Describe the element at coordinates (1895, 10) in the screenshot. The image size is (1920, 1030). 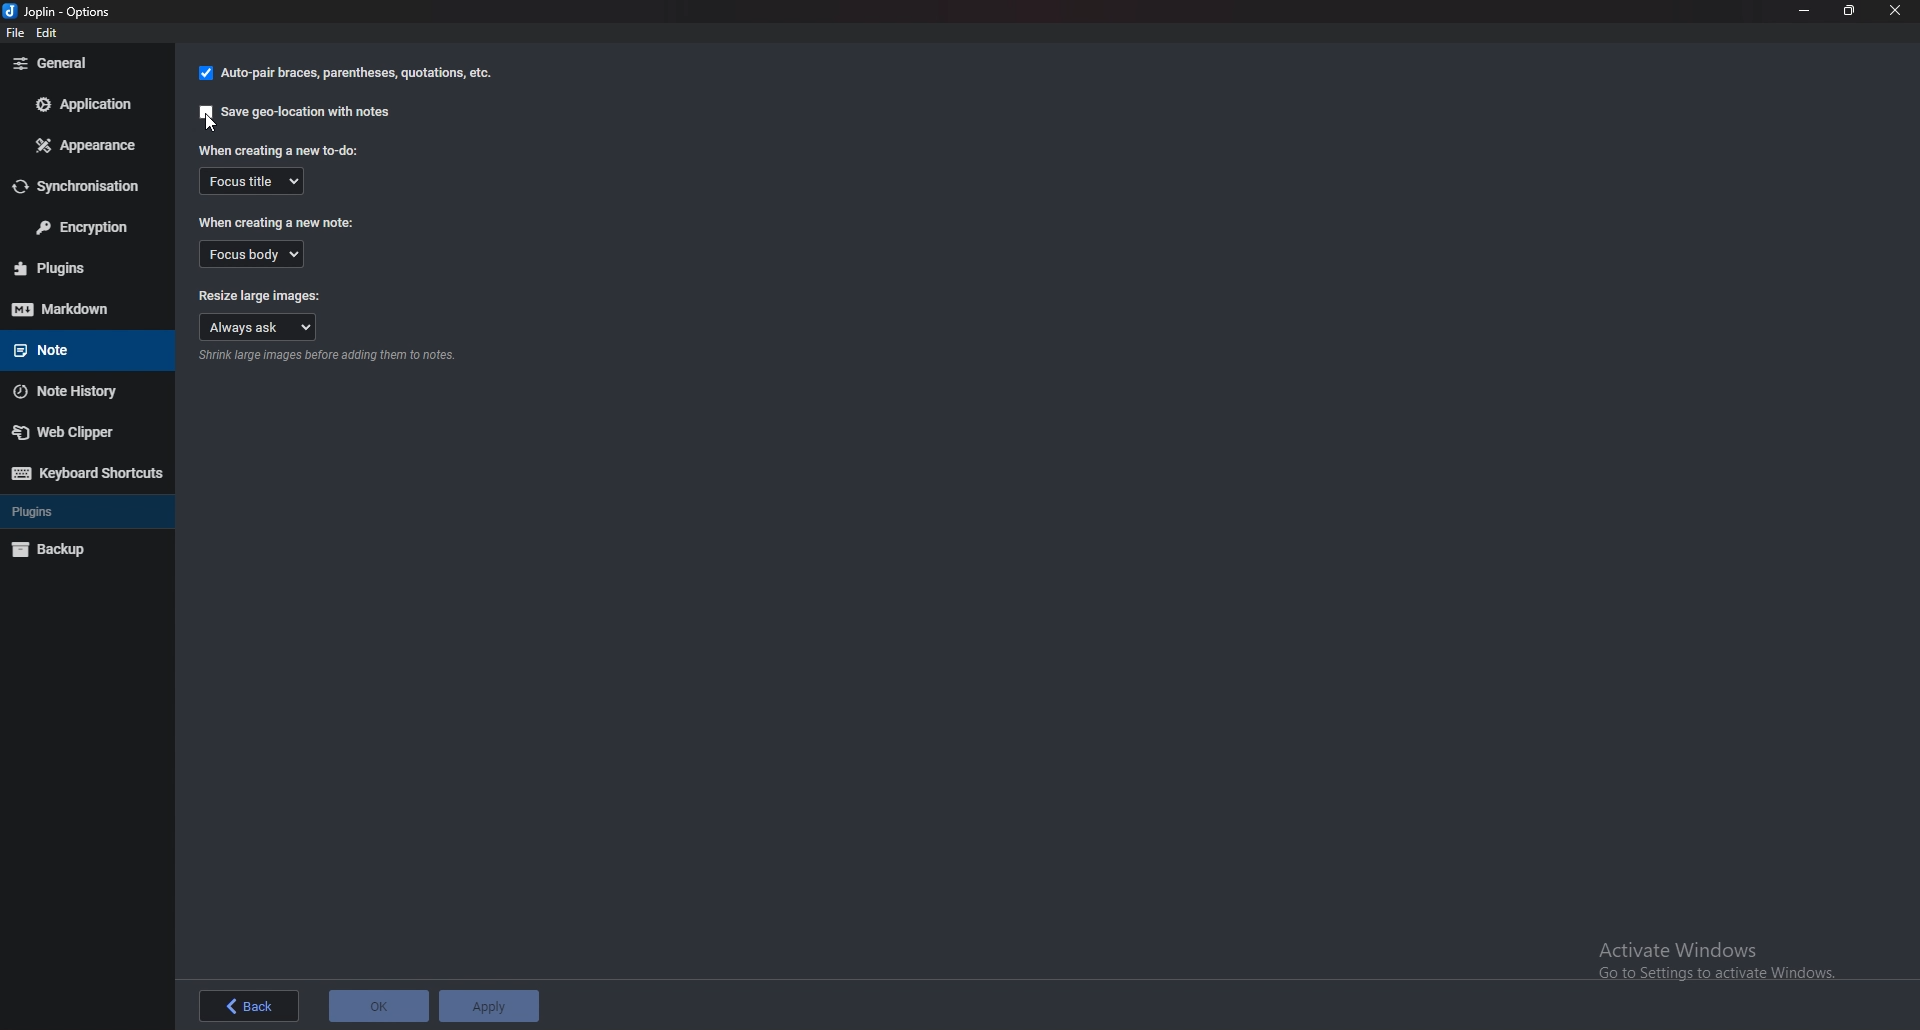
I see `close` at that location.